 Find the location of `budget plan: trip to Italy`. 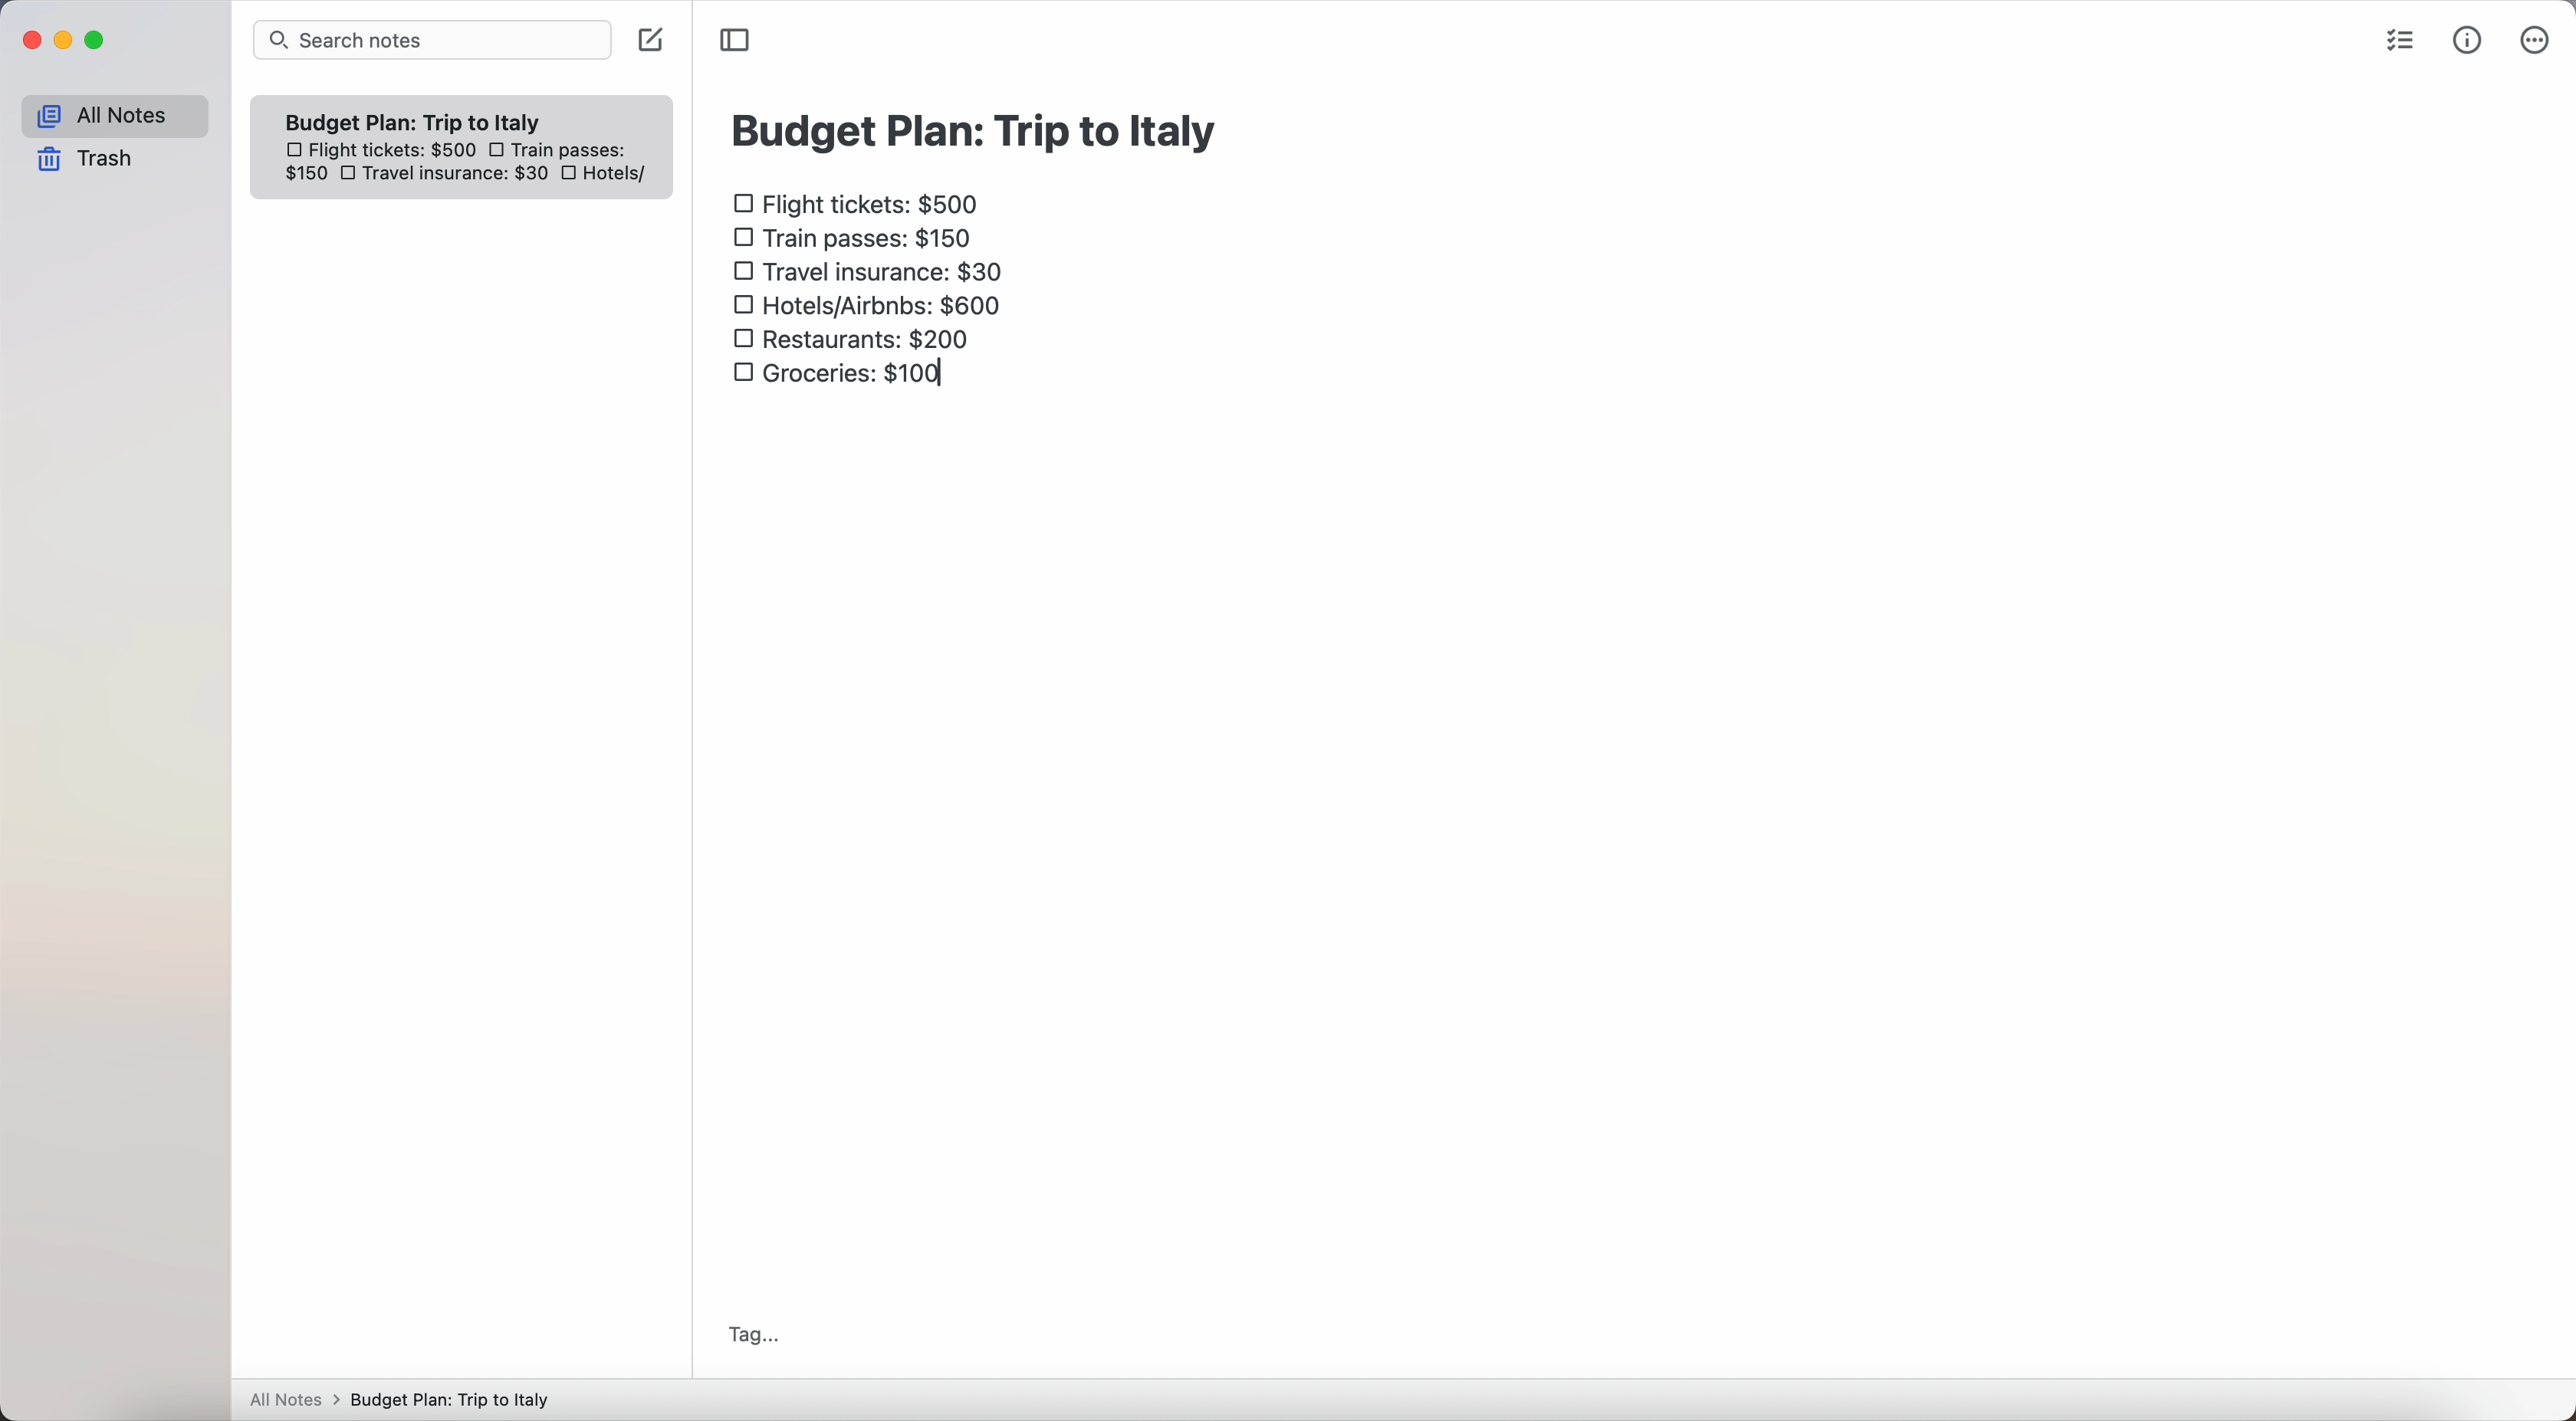

budget plan: trip to Italy is located at coordinates (979, 128).